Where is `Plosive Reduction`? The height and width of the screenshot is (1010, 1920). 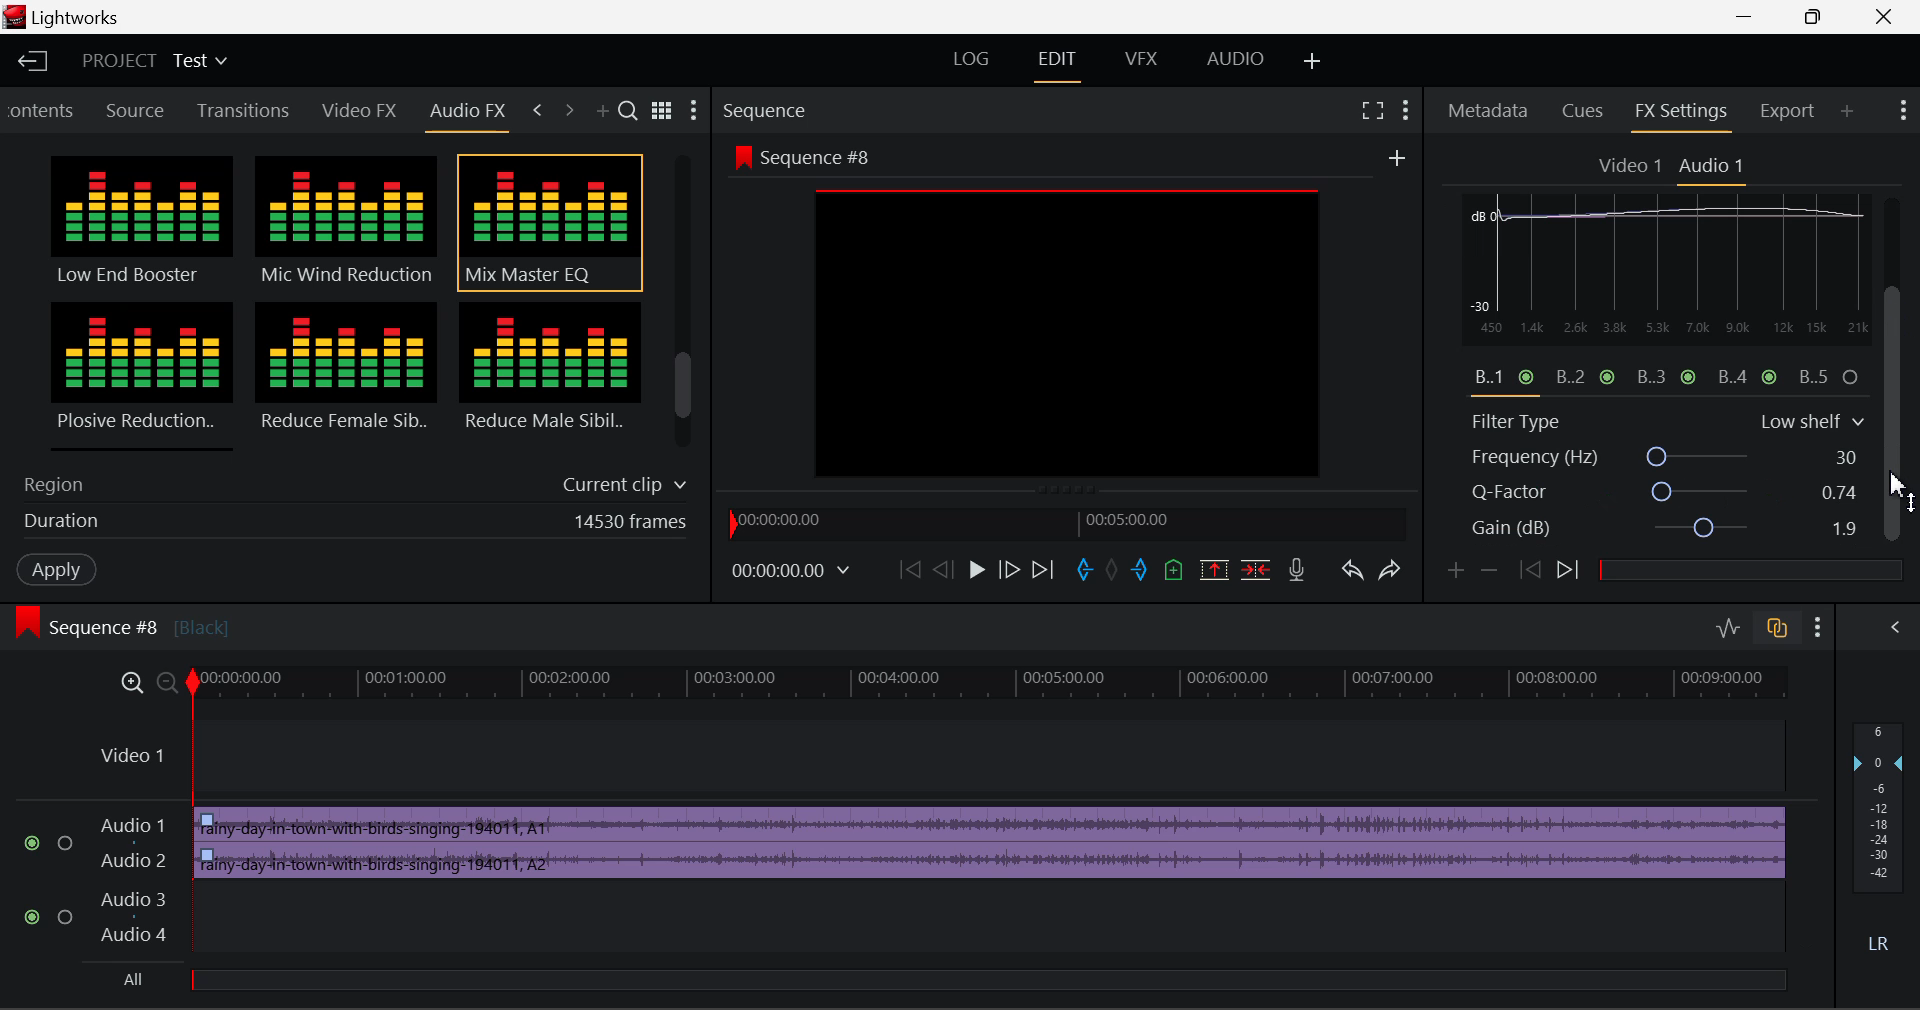 Plosive Reduction is located at coordinates (138, 374).